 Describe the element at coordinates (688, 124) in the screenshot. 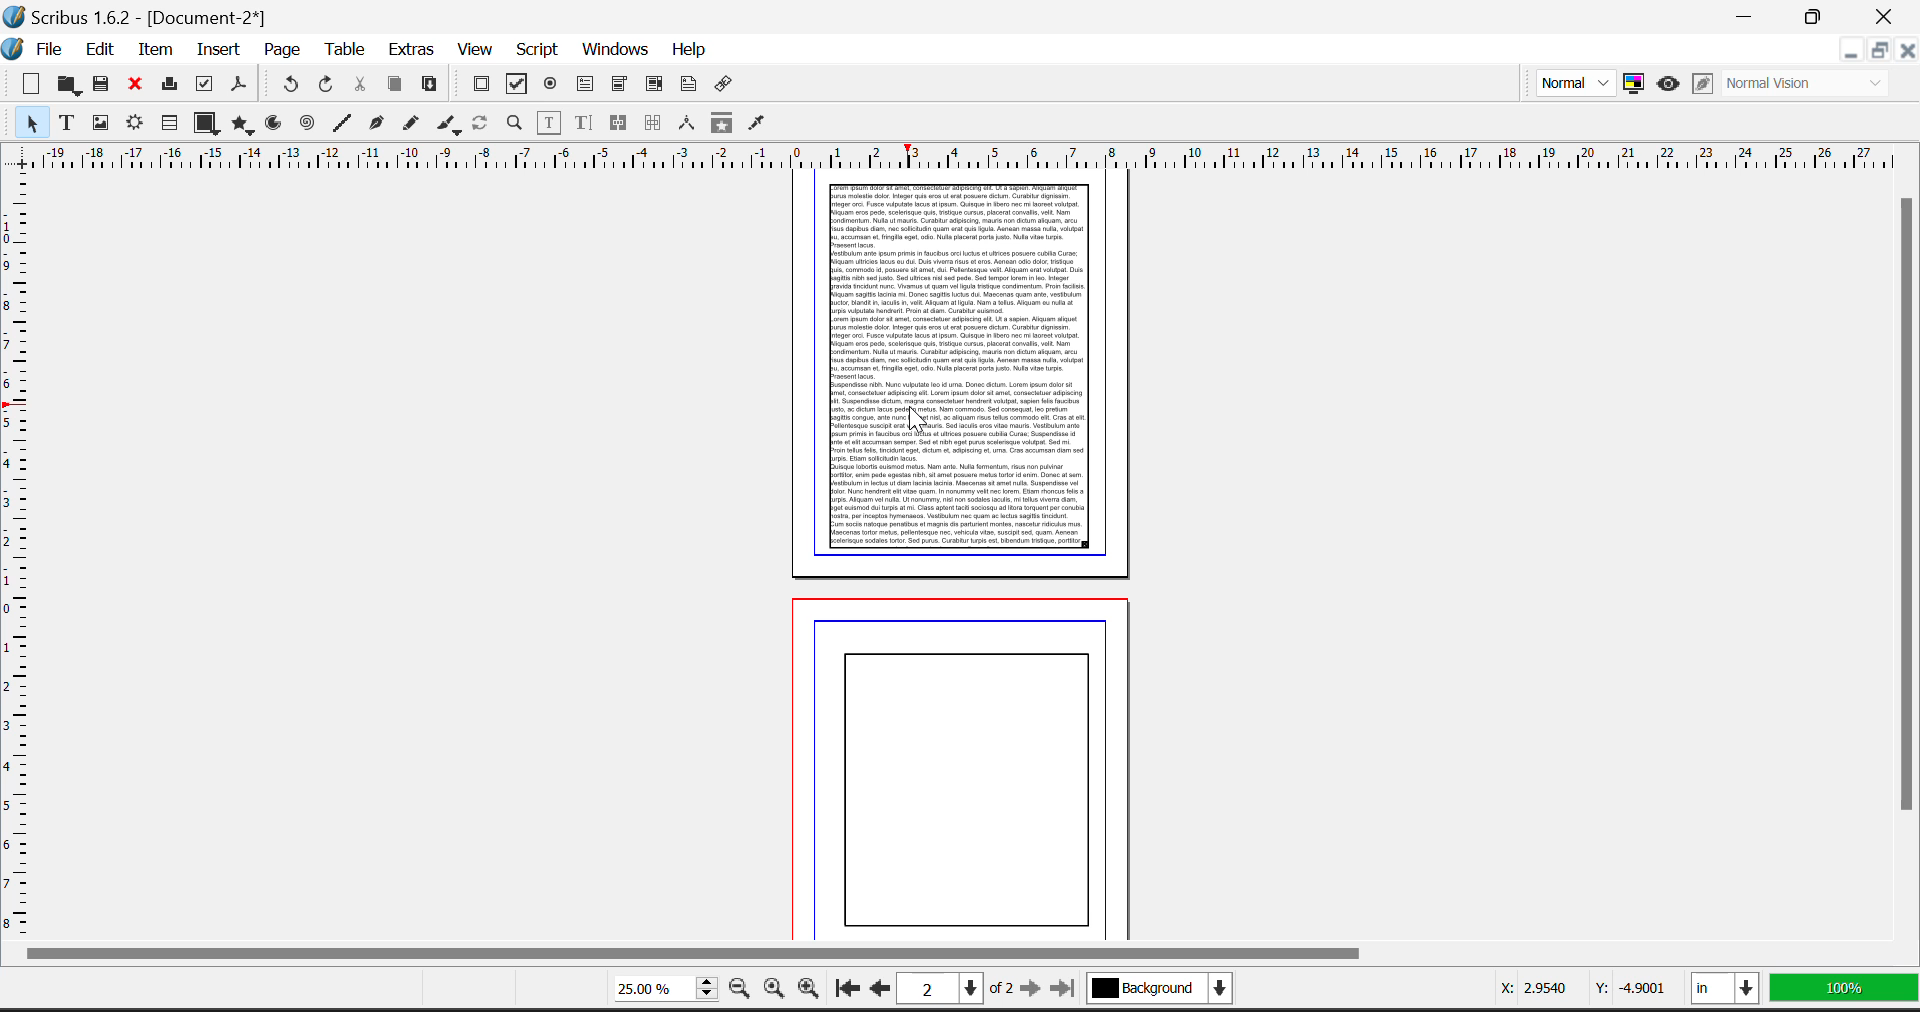

I see `Measurements` at that location.